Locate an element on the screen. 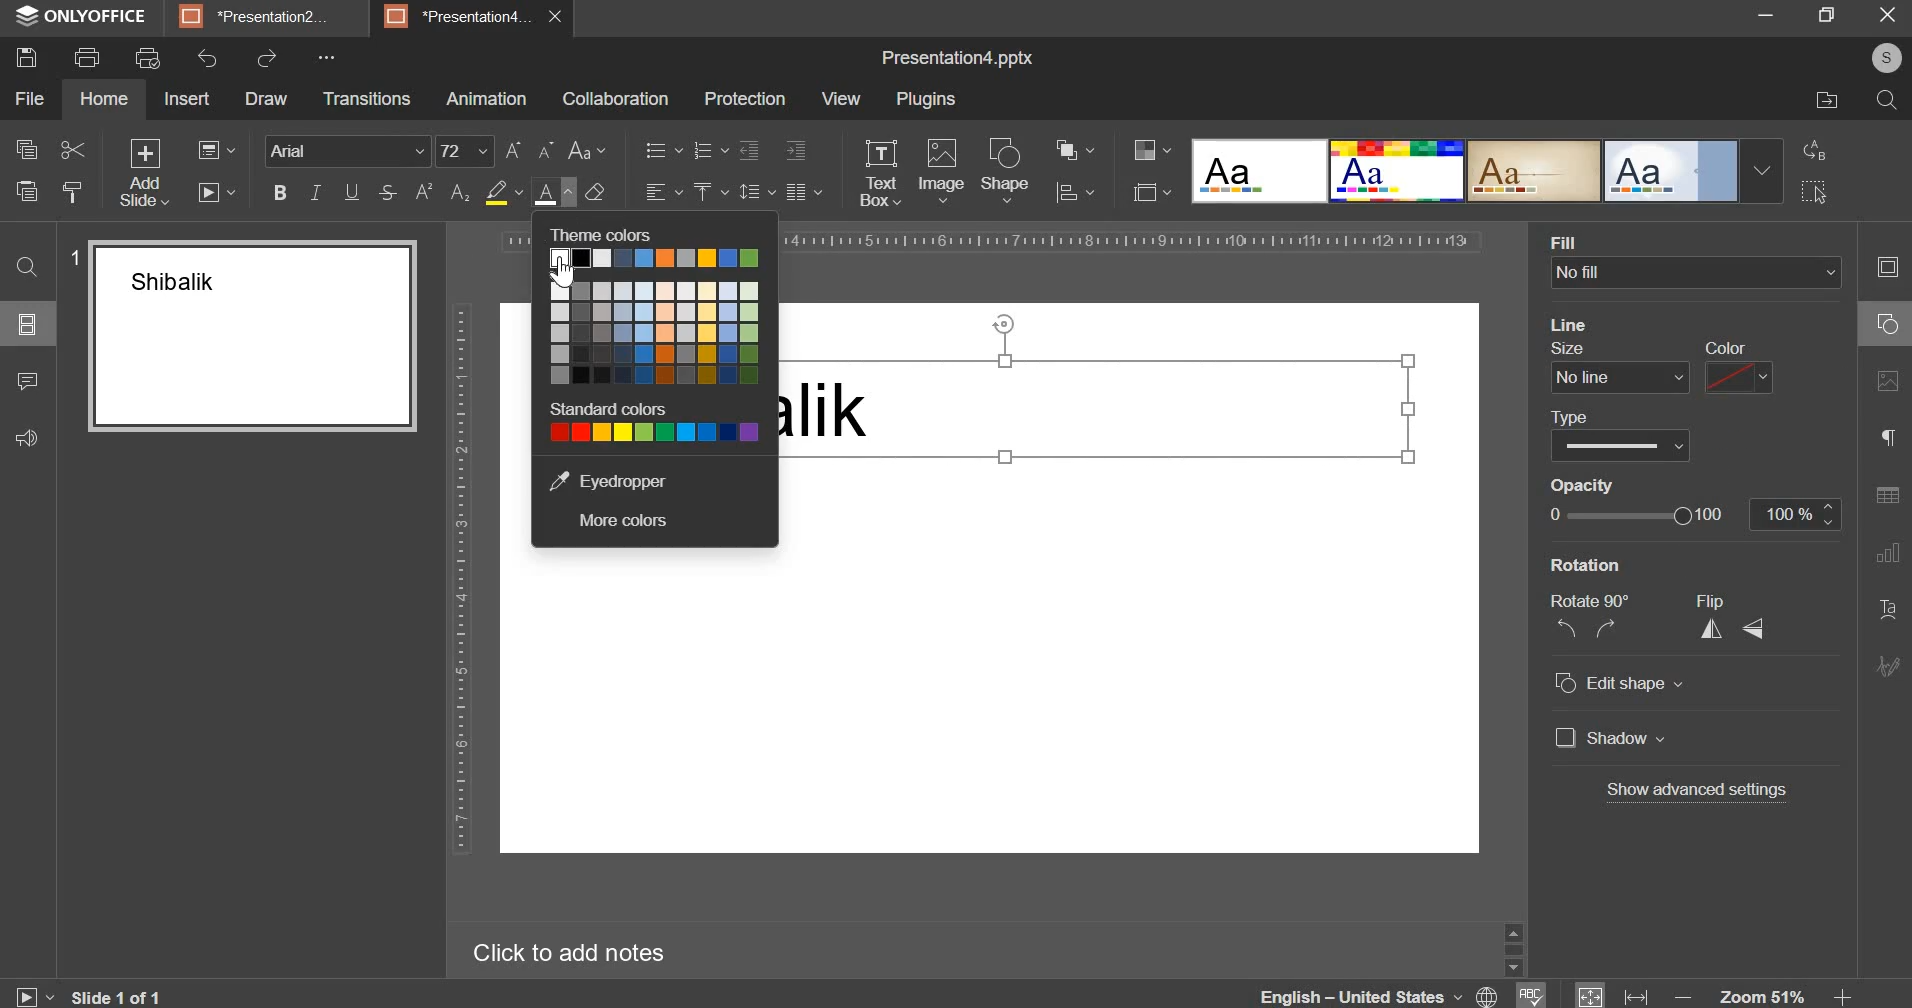 This screenshot has width=1912, height=1008. shape is located at coordinates (1008, 174).